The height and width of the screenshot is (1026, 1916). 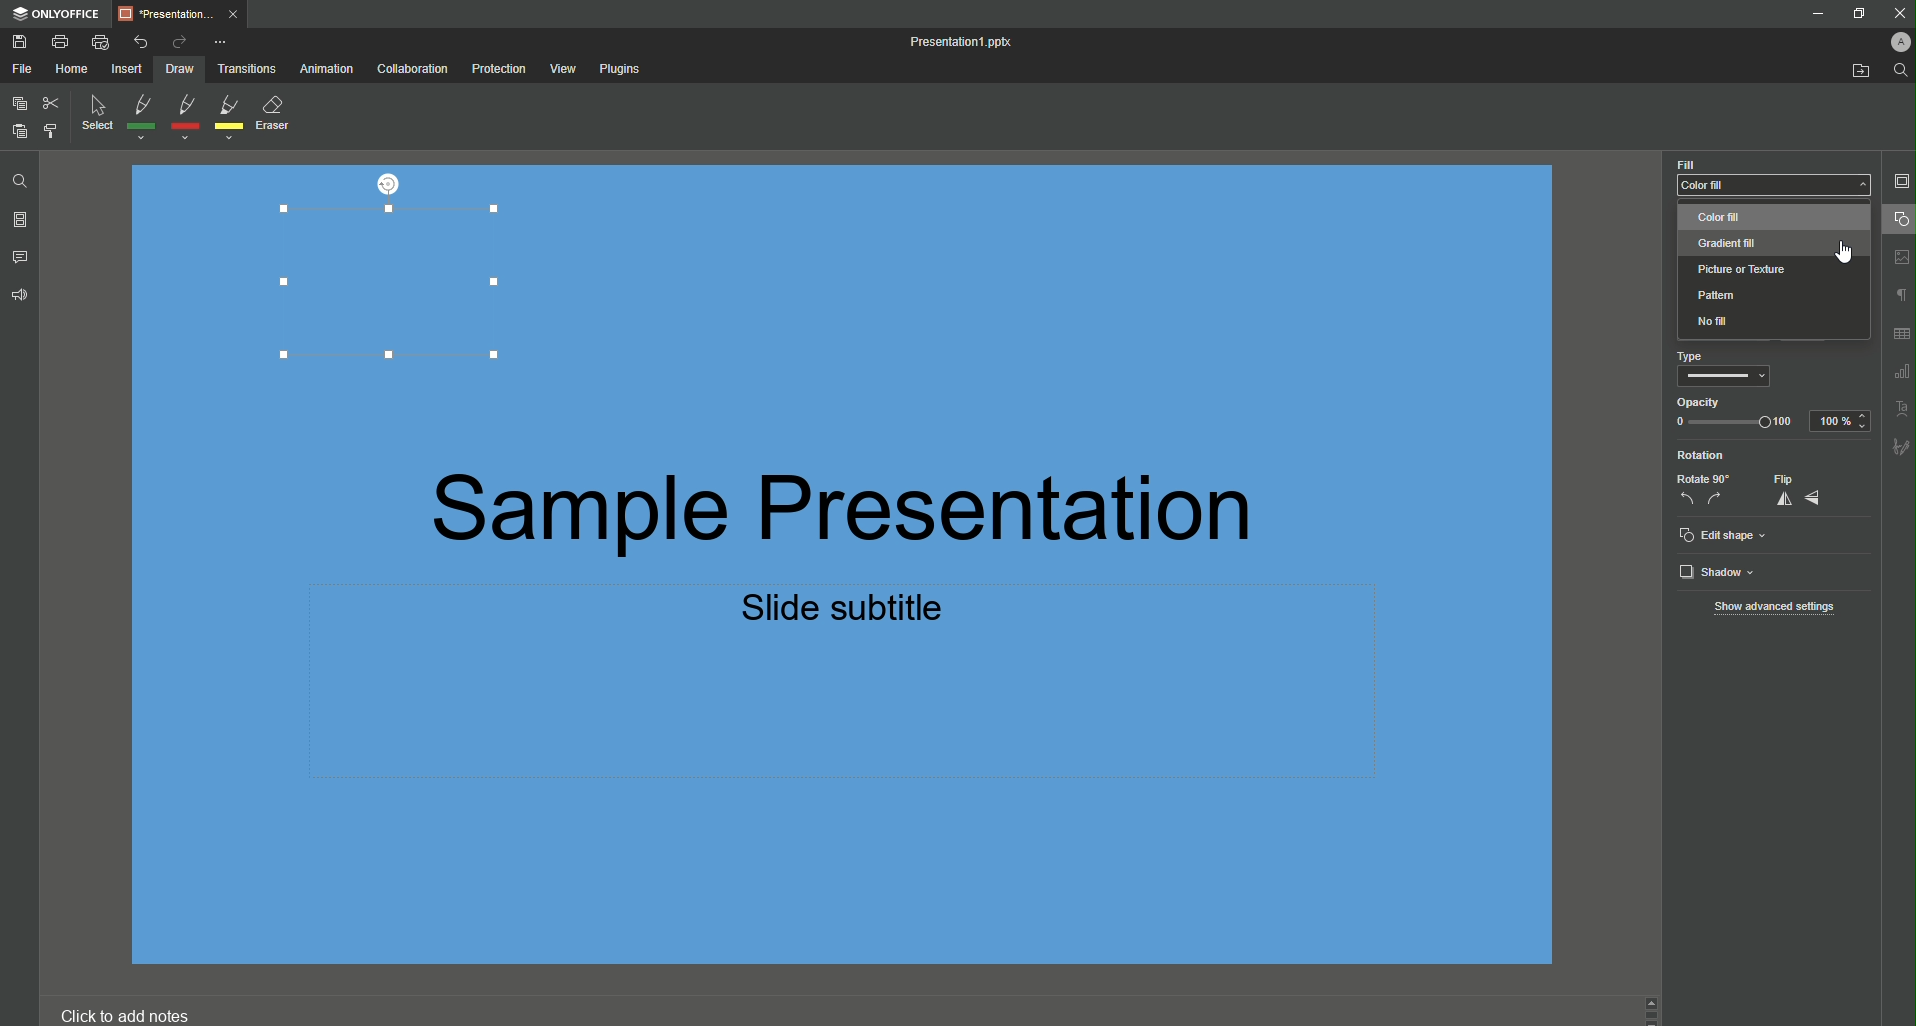 What do you see at coordinates (1843, 420) in the screenshot?
I see `100%` at bounding box center [1843, 420].